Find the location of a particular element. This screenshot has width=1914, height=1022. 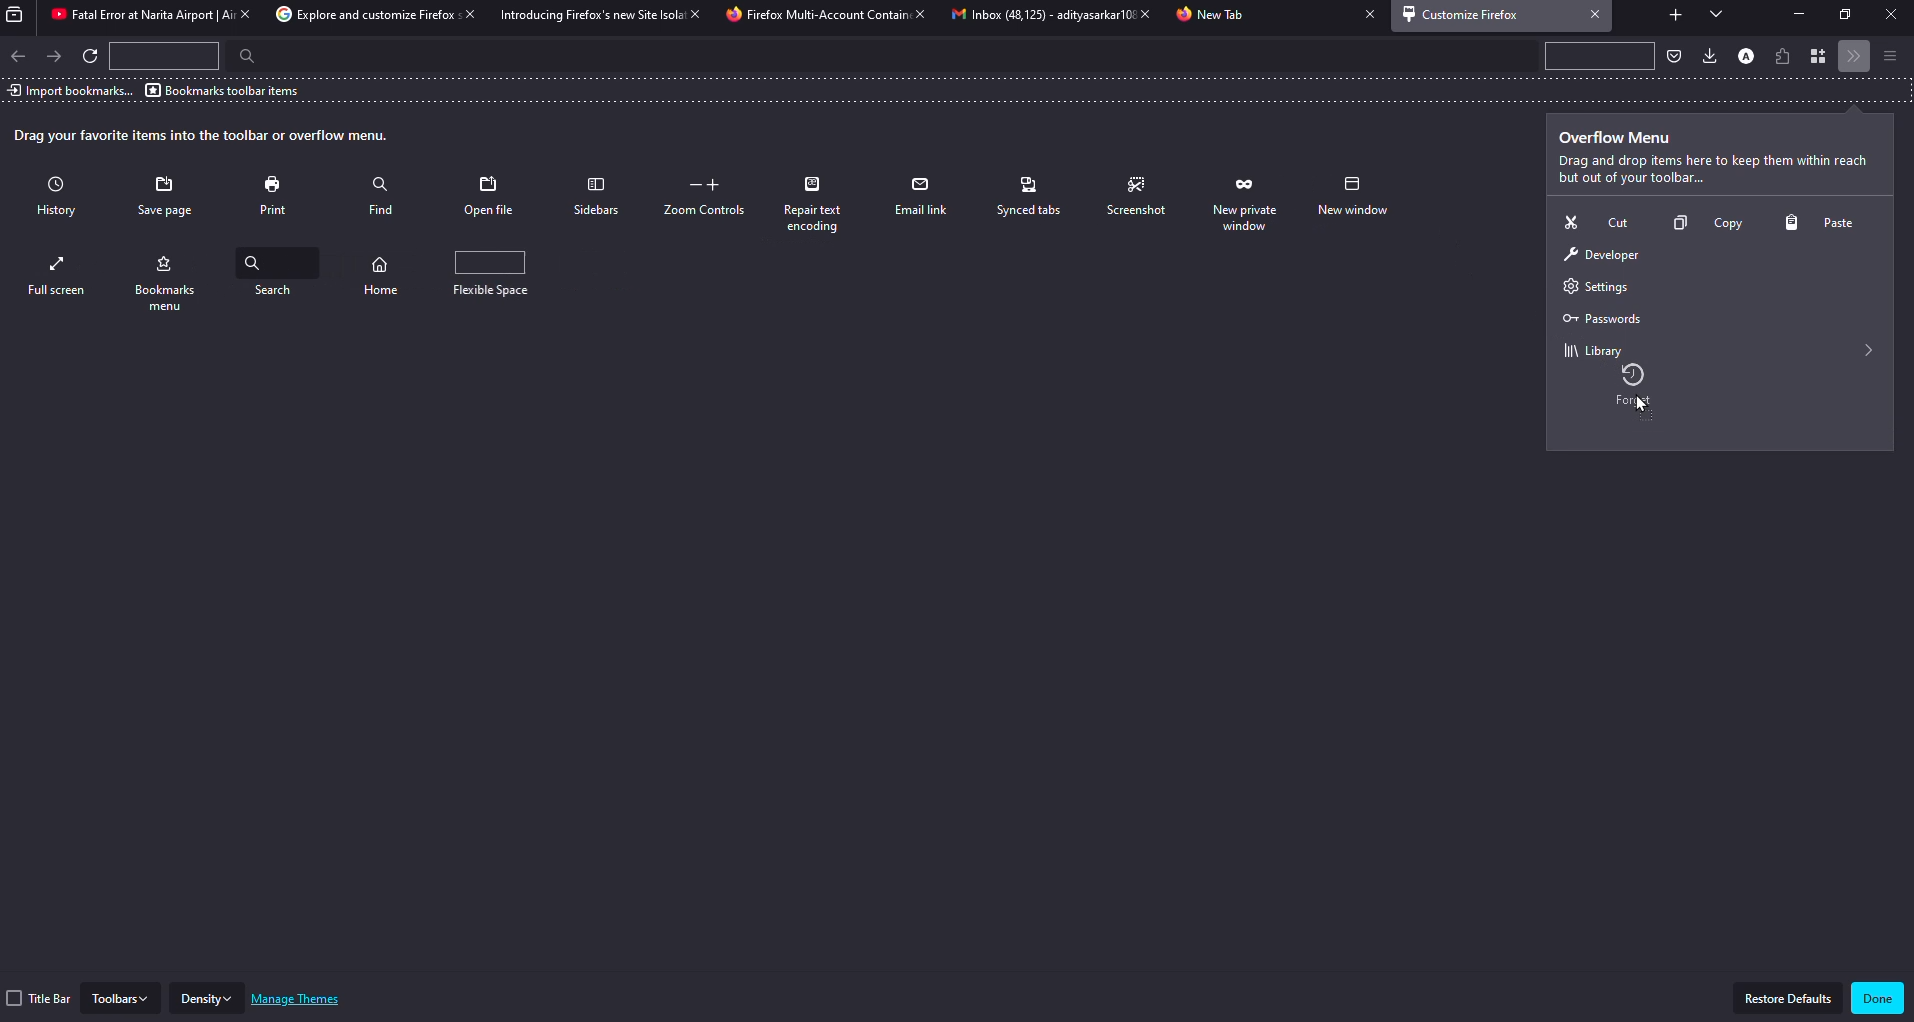

close is located at coordinates (1364, 15).